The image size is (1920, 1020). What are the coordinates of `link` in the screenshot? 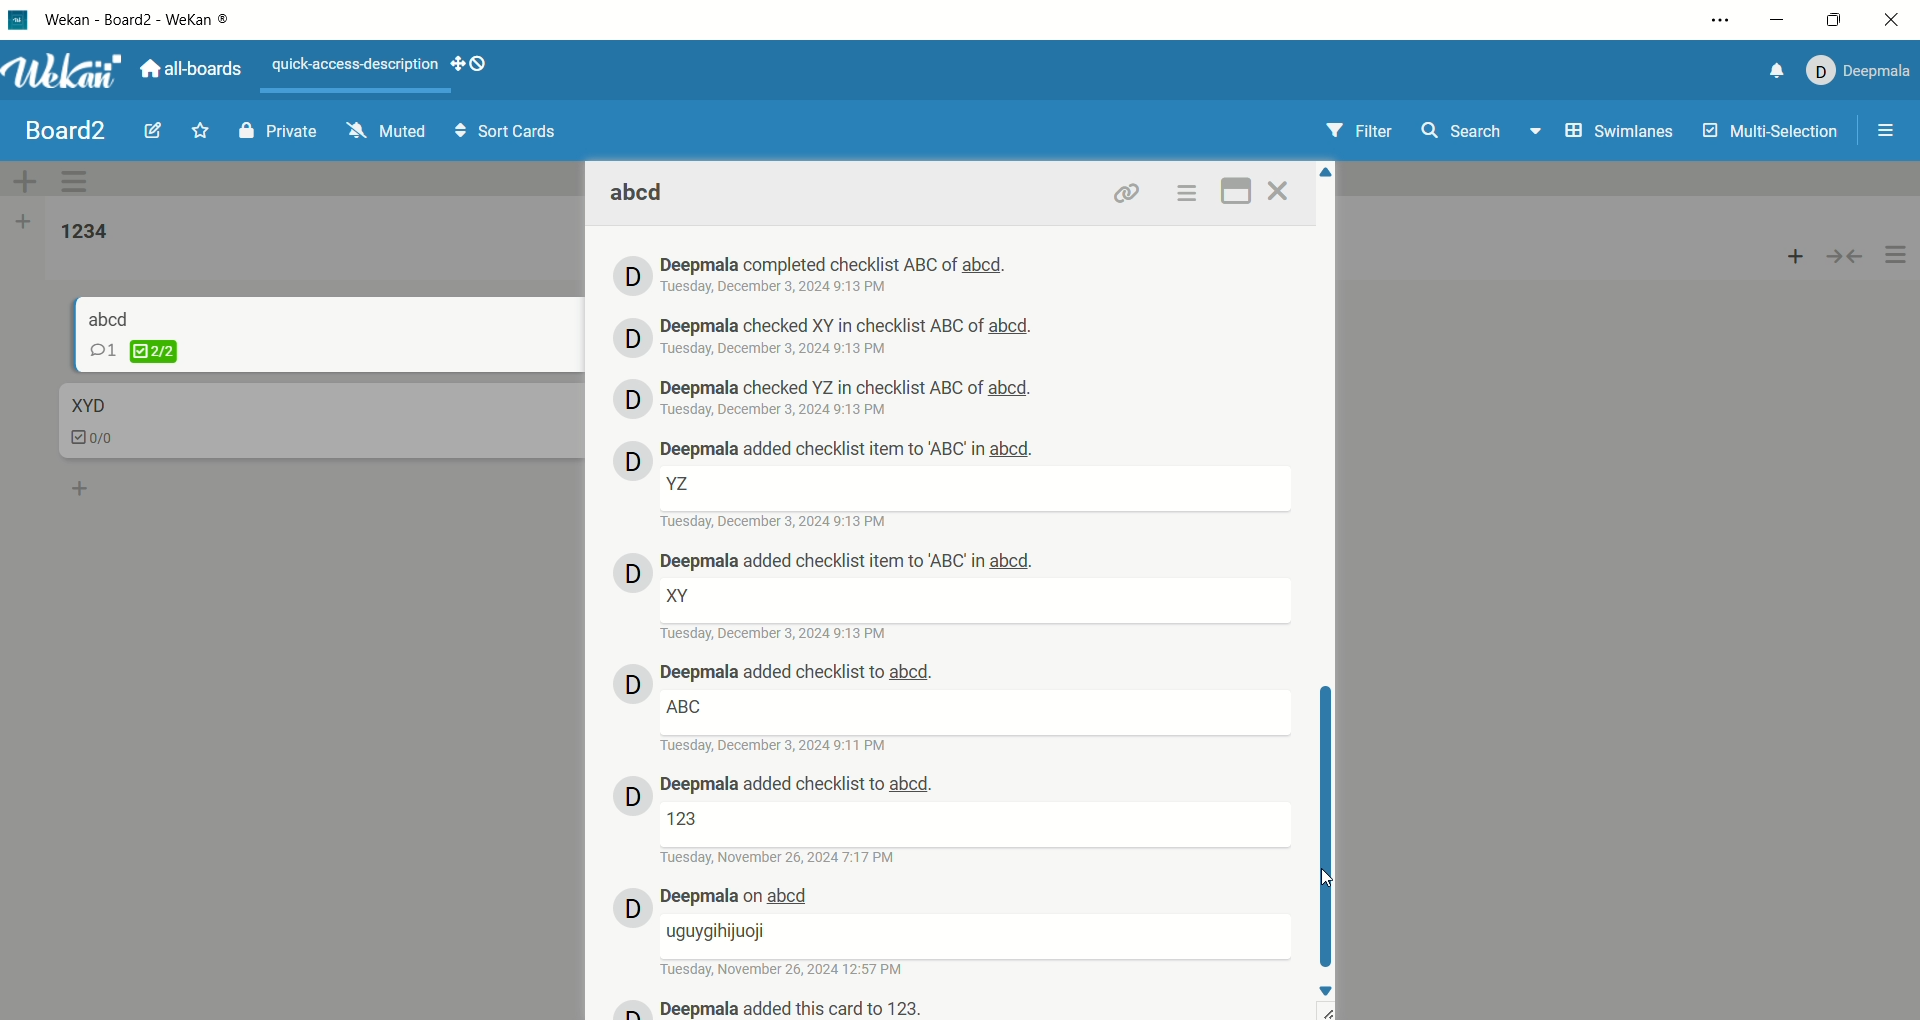 It's located at (1127, 192).